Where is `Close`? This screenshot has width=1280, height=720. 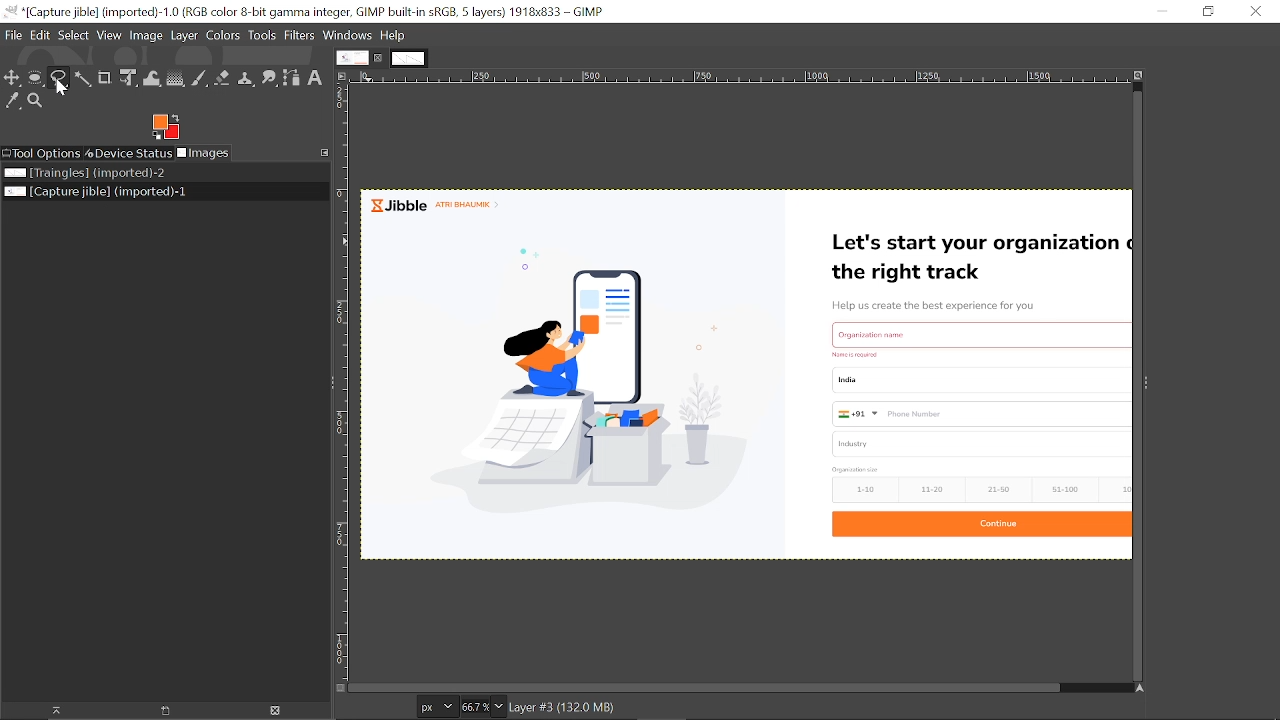 Close is located at coordinates (1258, 13).